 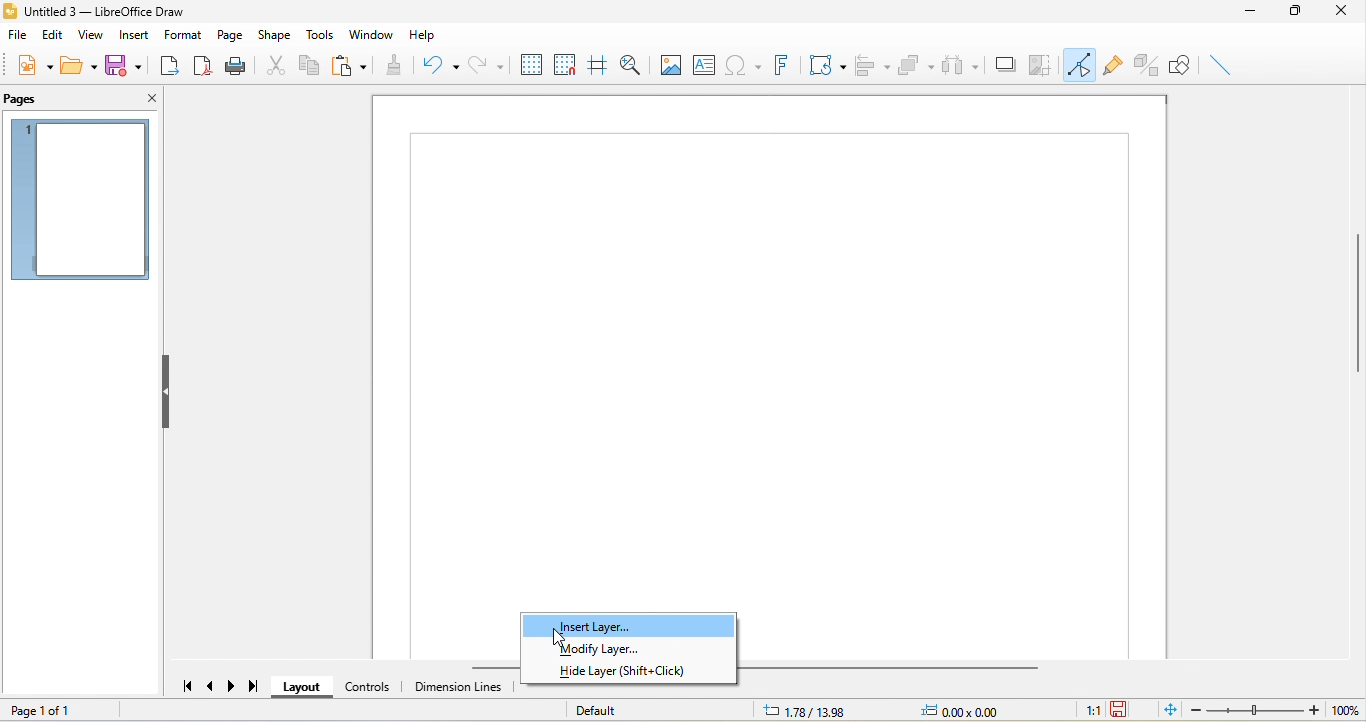 I want to click on close, so click(x=146, y=100).